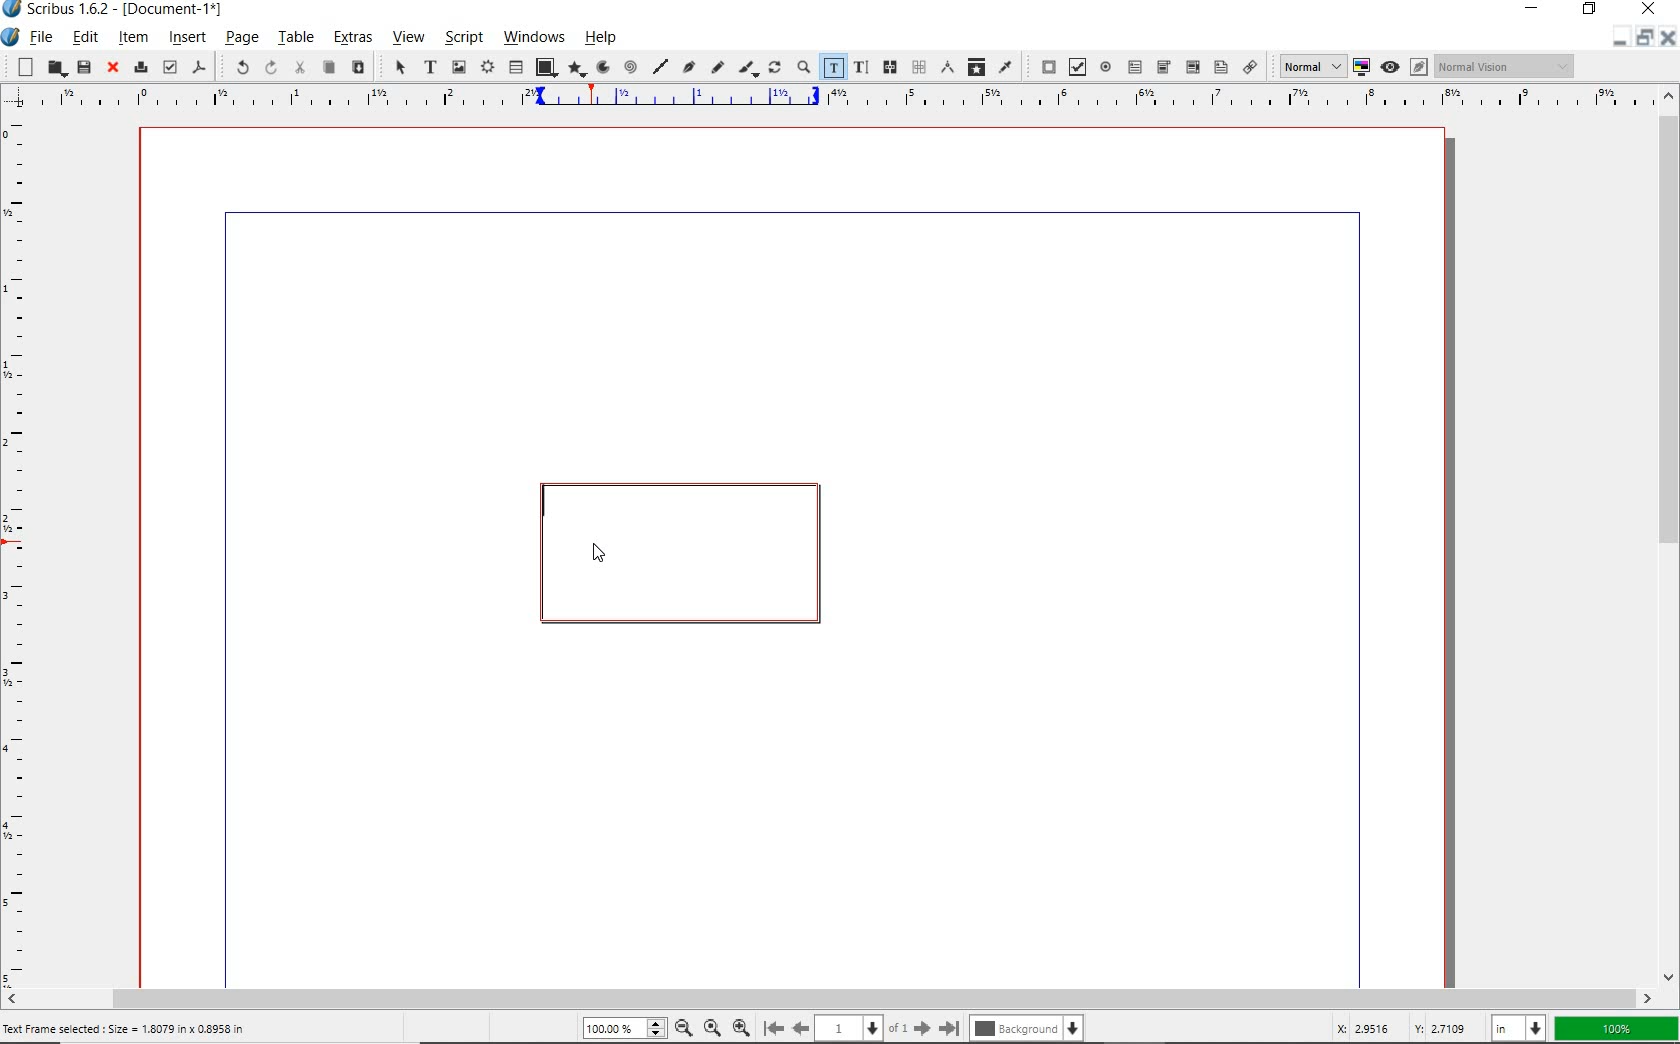  I want to click on editor, so click(542, 502).